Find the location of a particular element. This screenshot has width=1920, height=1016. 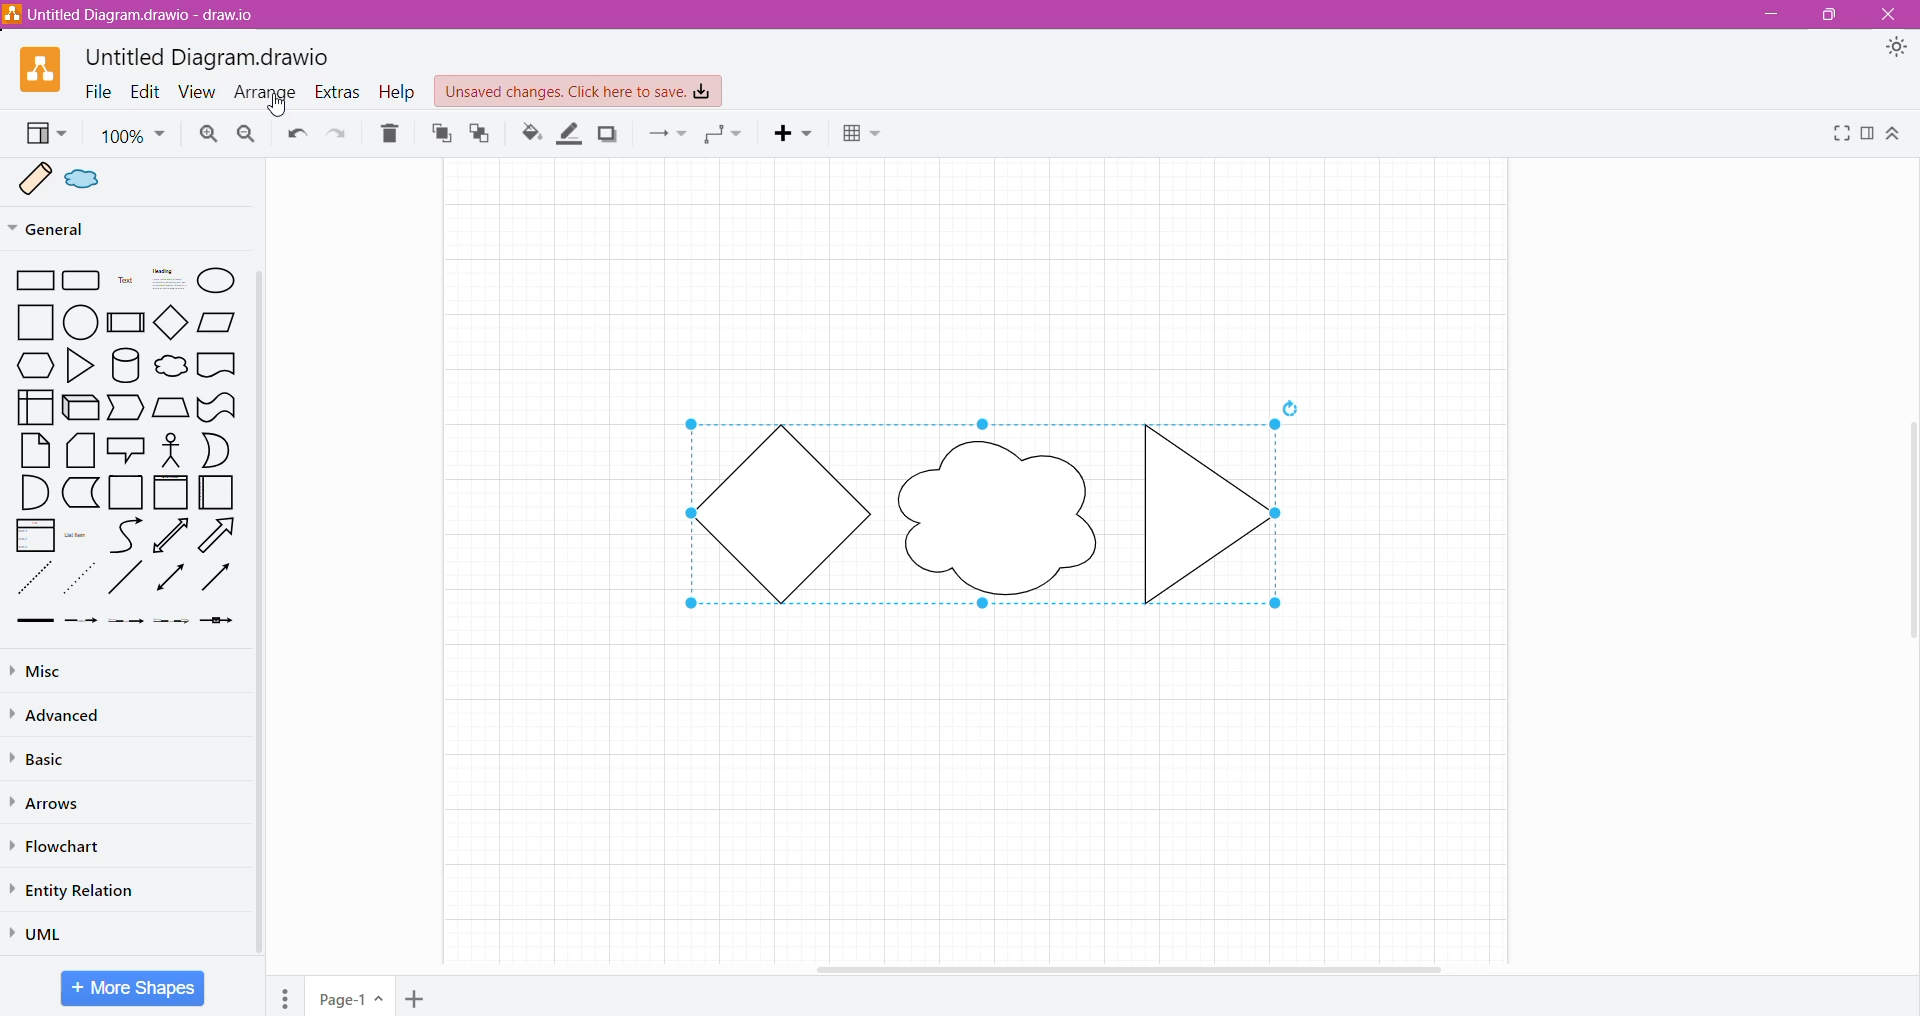

Scratchpad sample shape 2 is located at coordinates (96, 182).